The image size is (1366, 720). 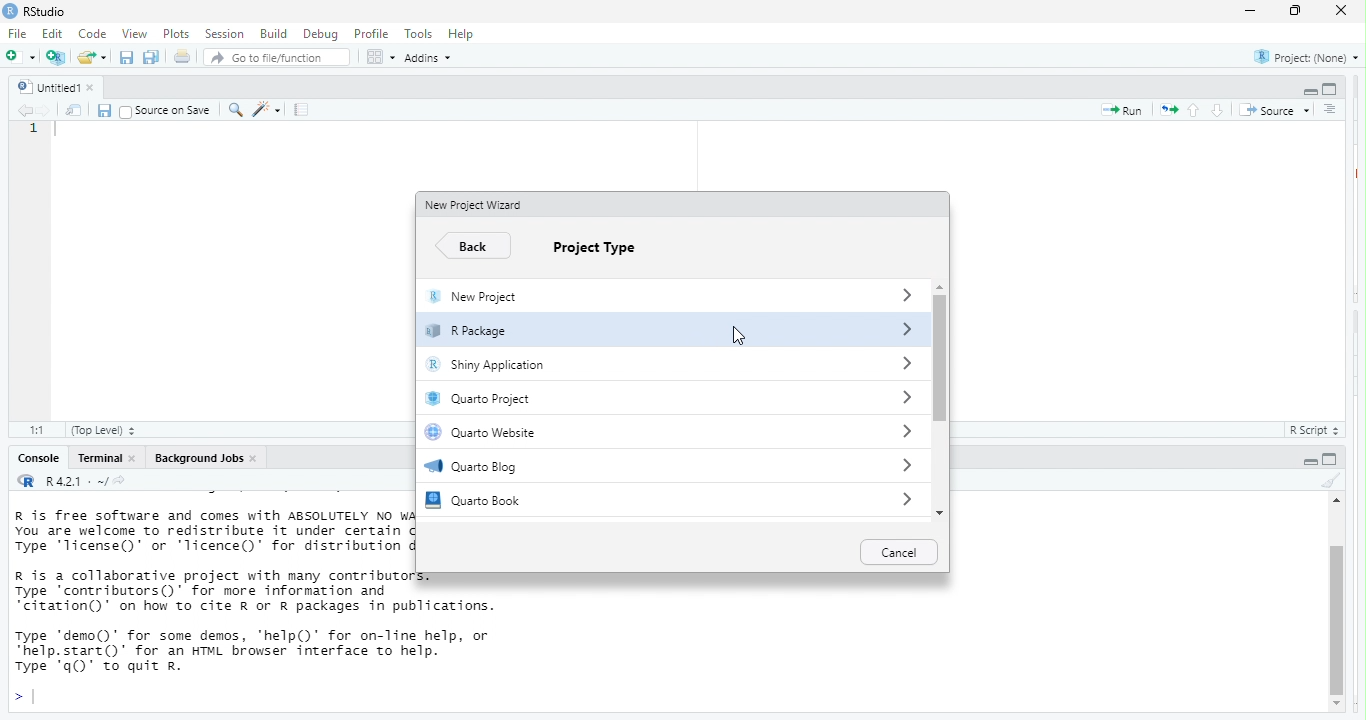 I want to click on clear console, so click(x=1328, y=481).